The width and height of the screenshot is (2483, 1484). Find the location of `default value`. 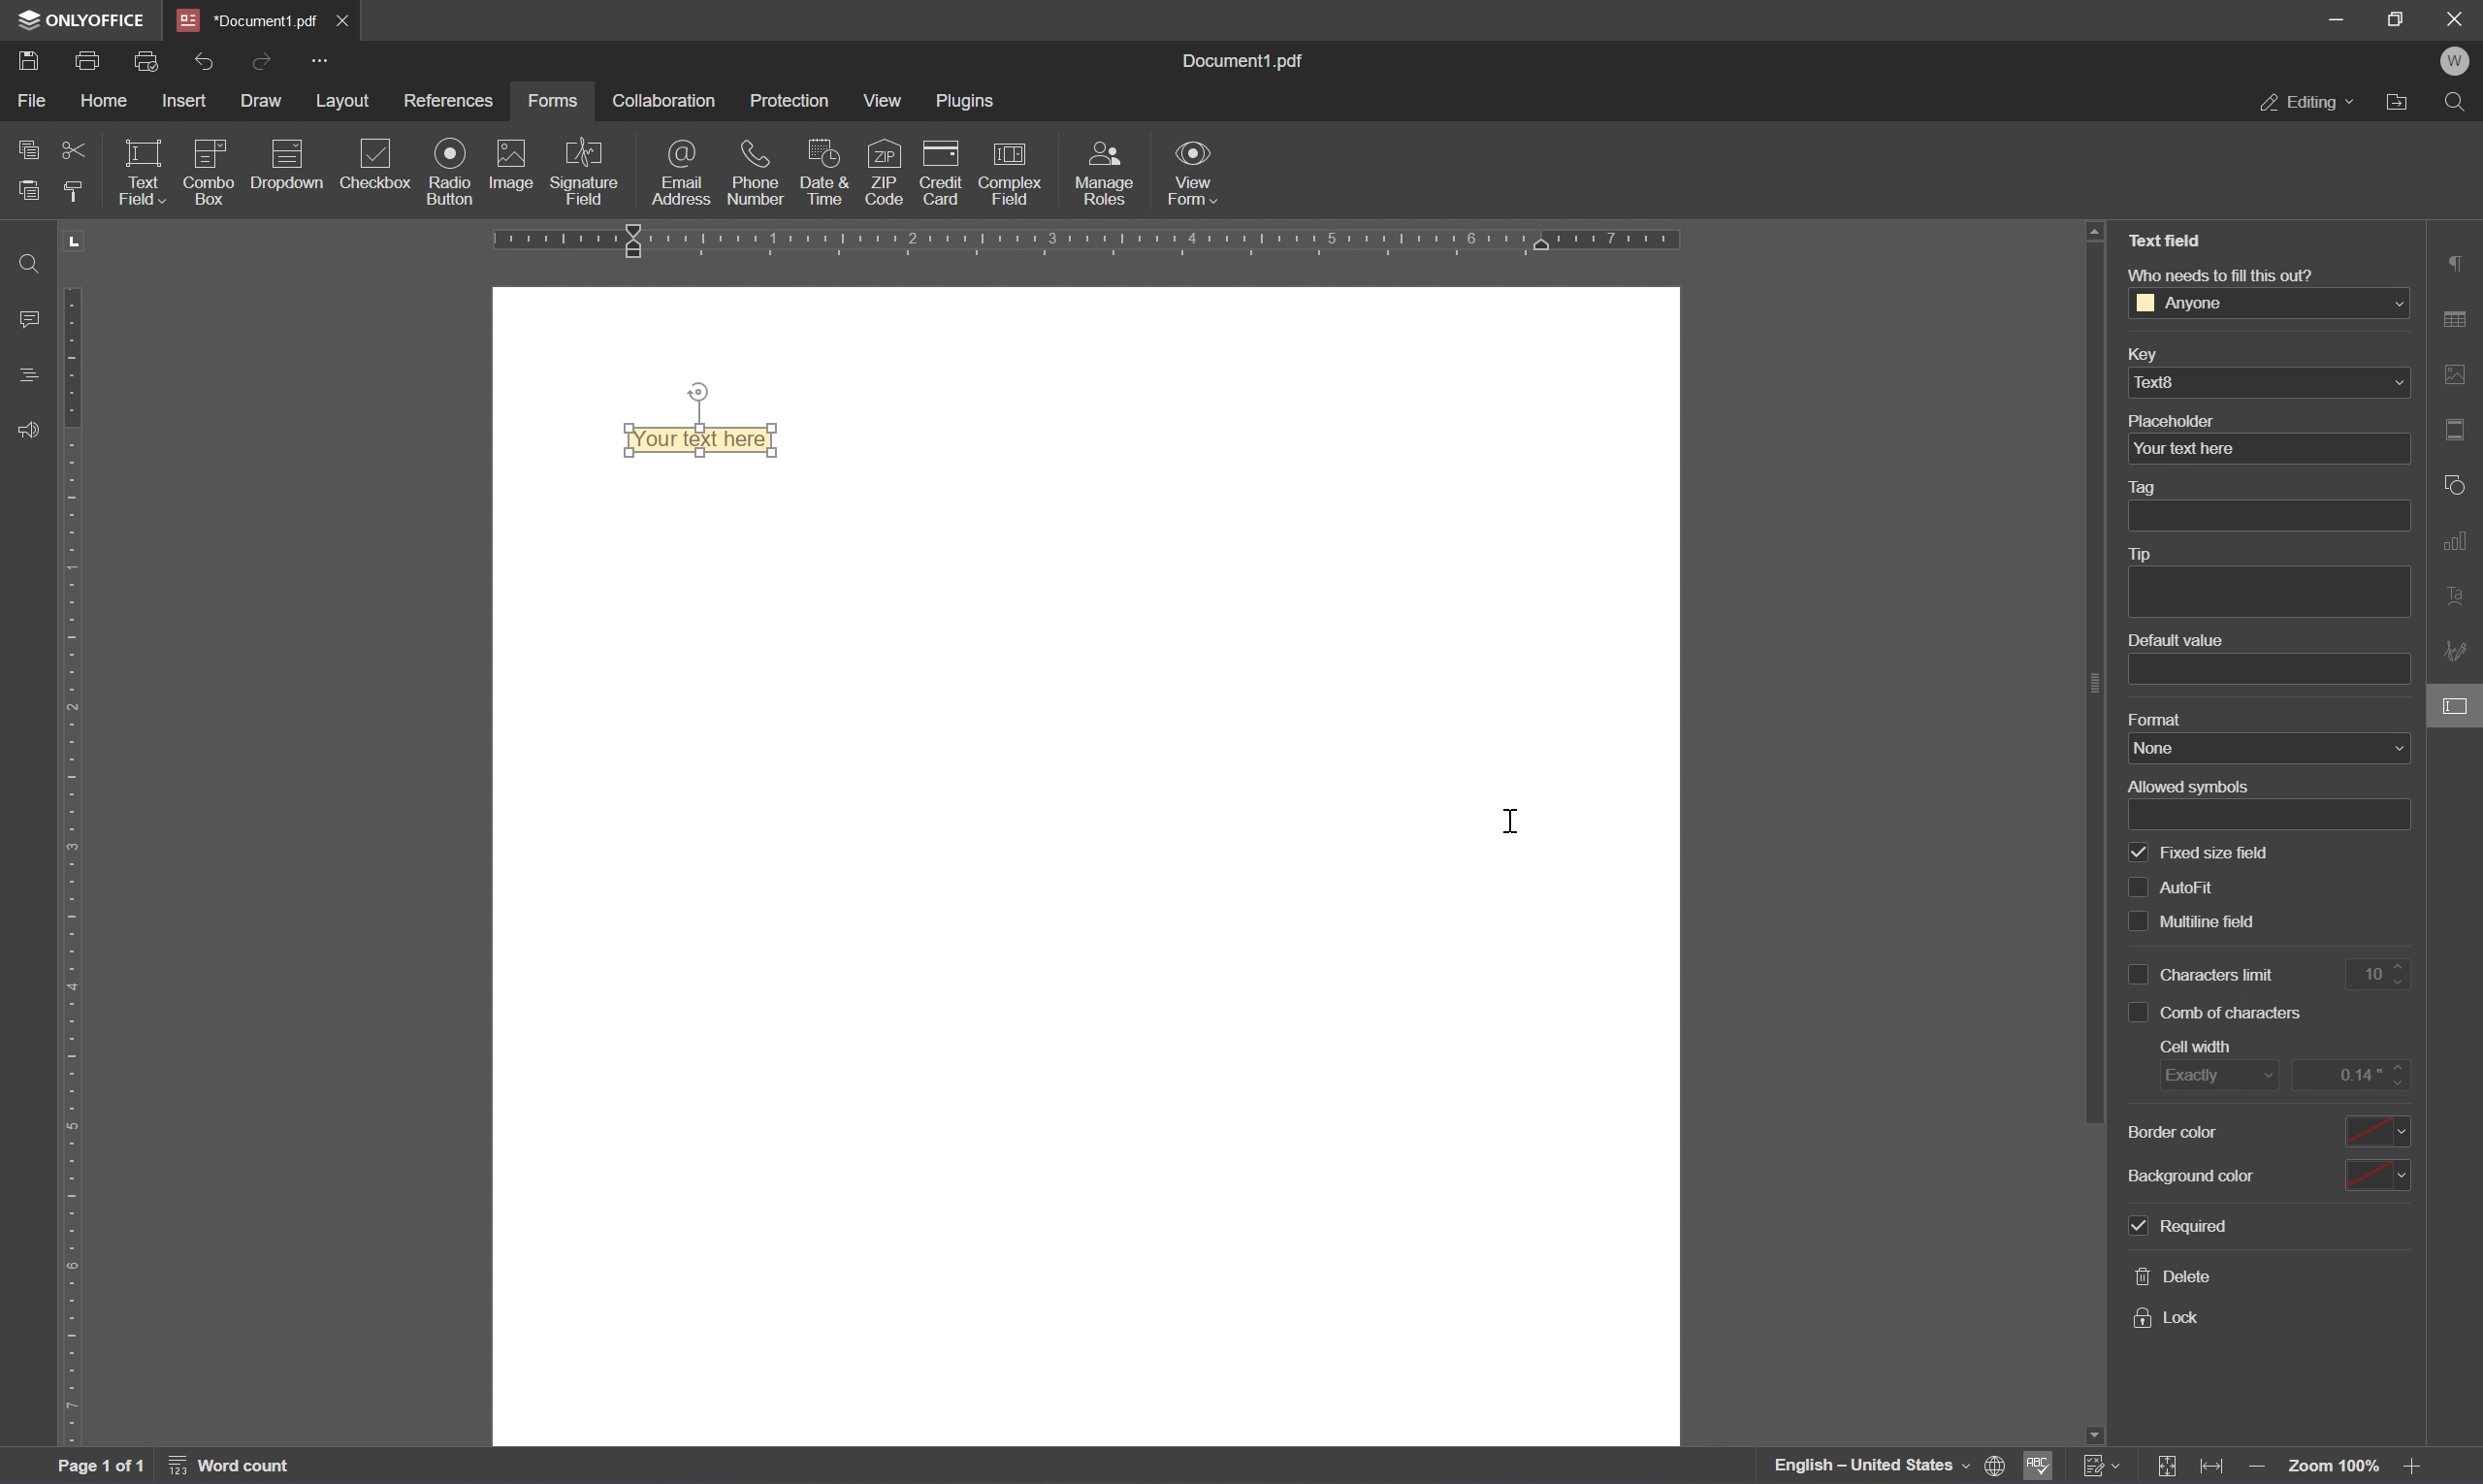

default value is located at coordinates (2177, 639).